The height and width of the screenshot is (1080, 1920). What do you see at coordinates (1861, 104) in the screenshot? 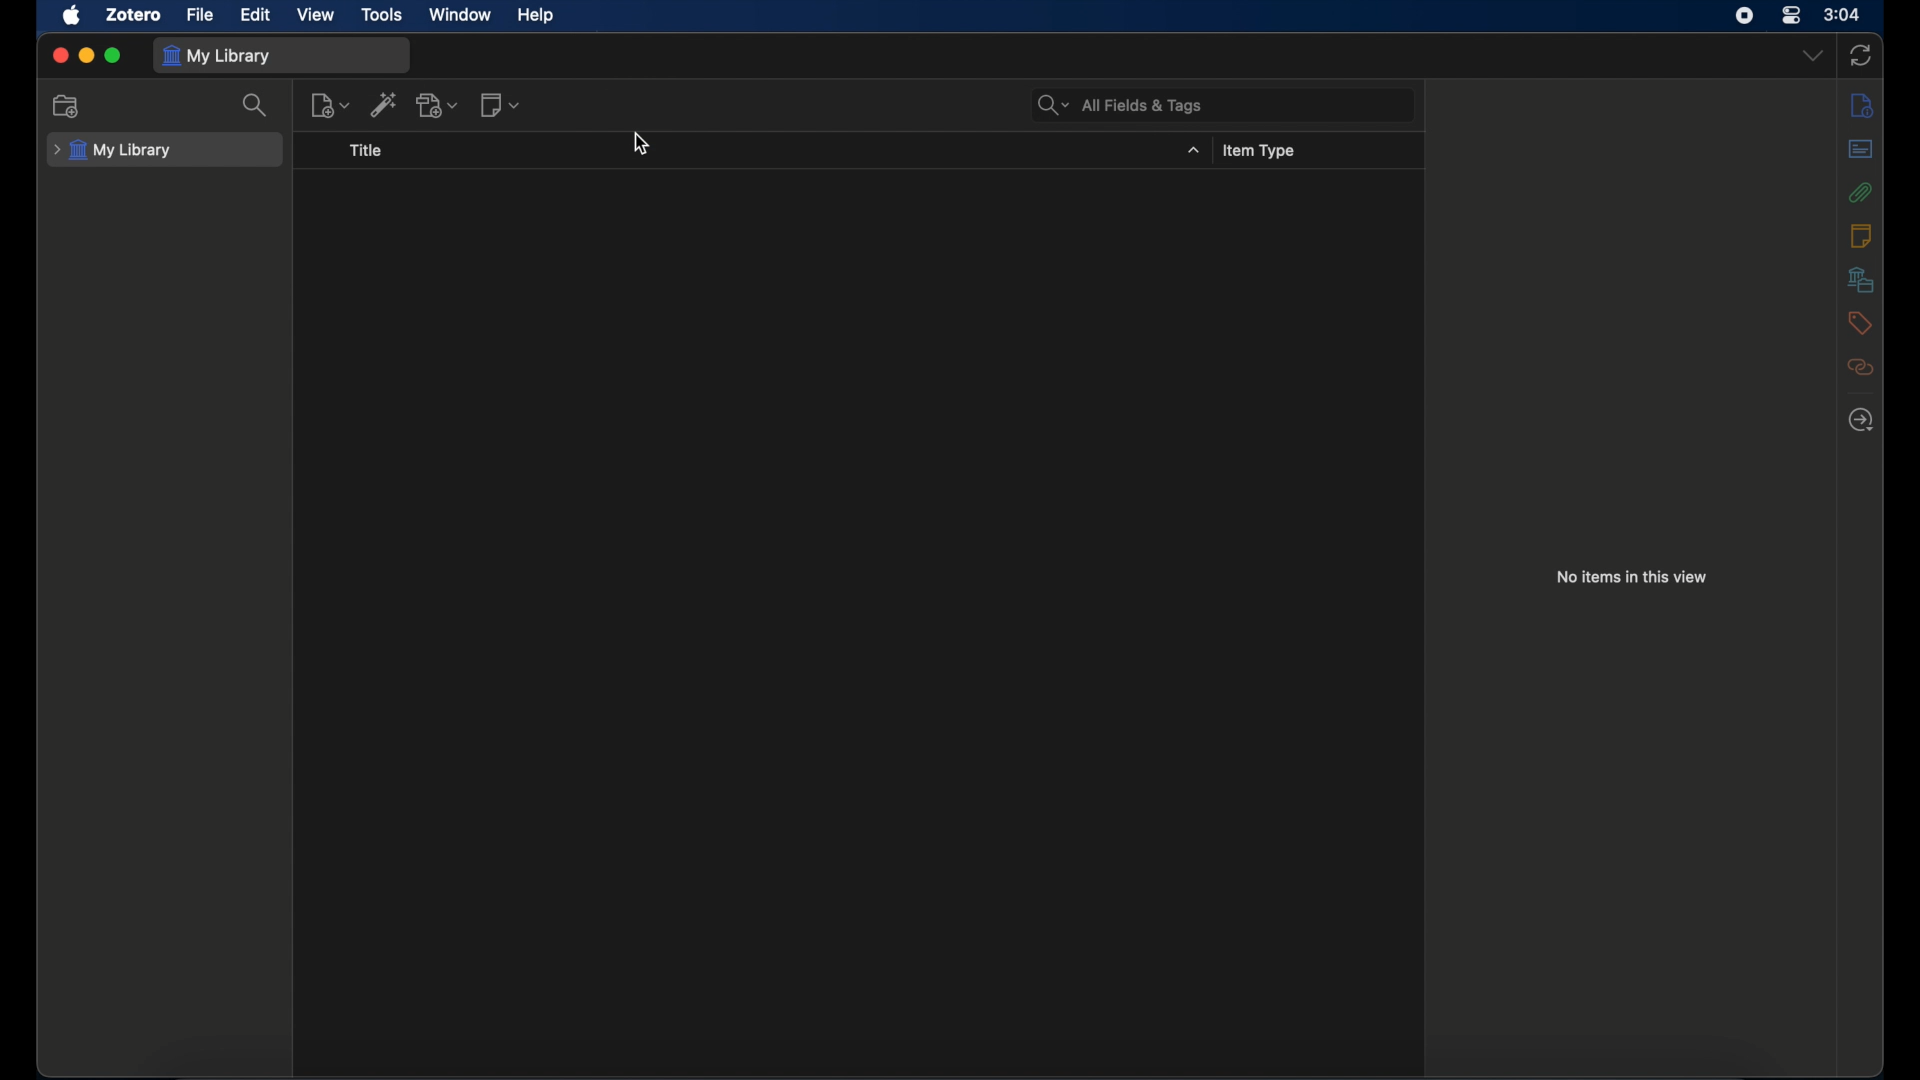
I see `info` at bounding box center [1861, 104].